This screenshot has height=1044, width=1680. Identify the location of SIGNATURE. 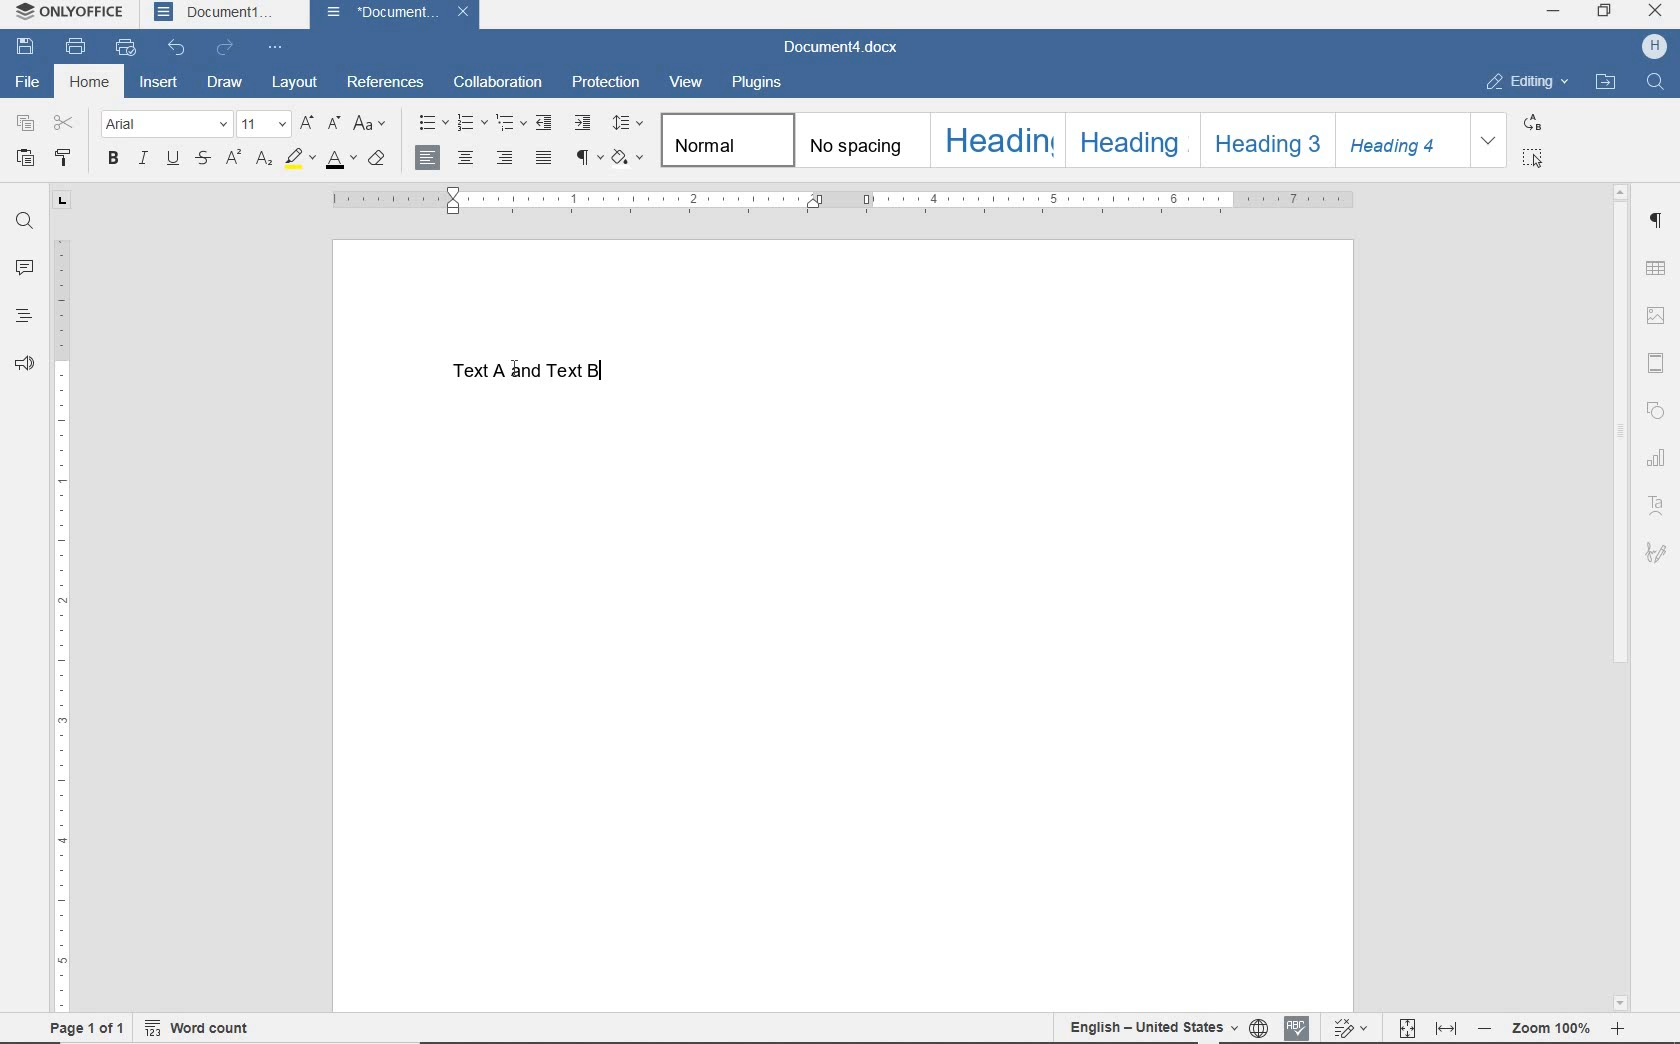
(1657, 553).